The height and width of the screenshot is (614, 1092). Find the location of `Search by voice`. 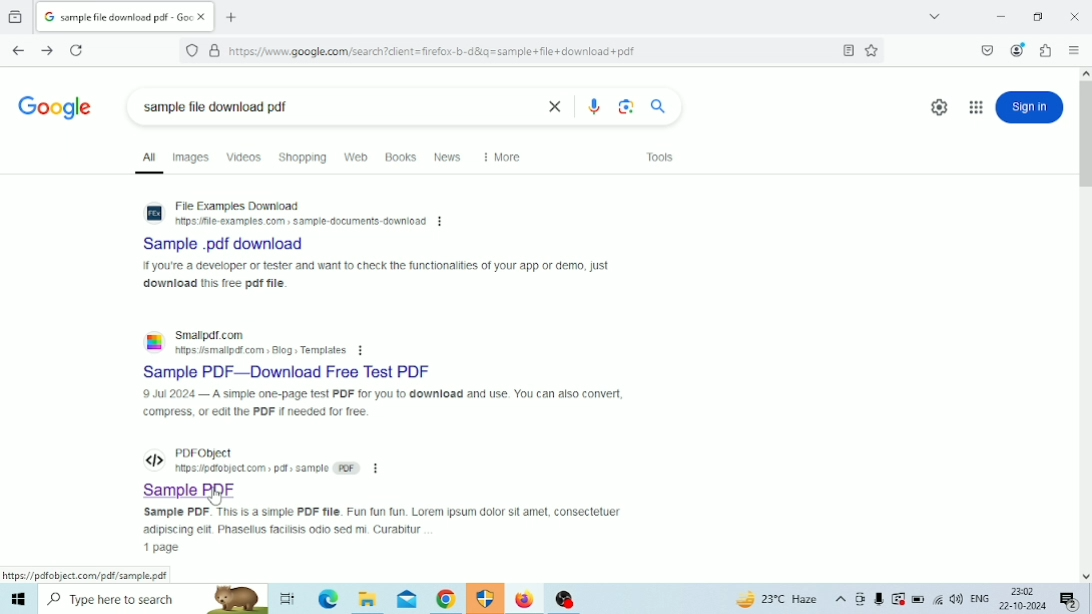

Search by voice is located at coordinates (594, 107).